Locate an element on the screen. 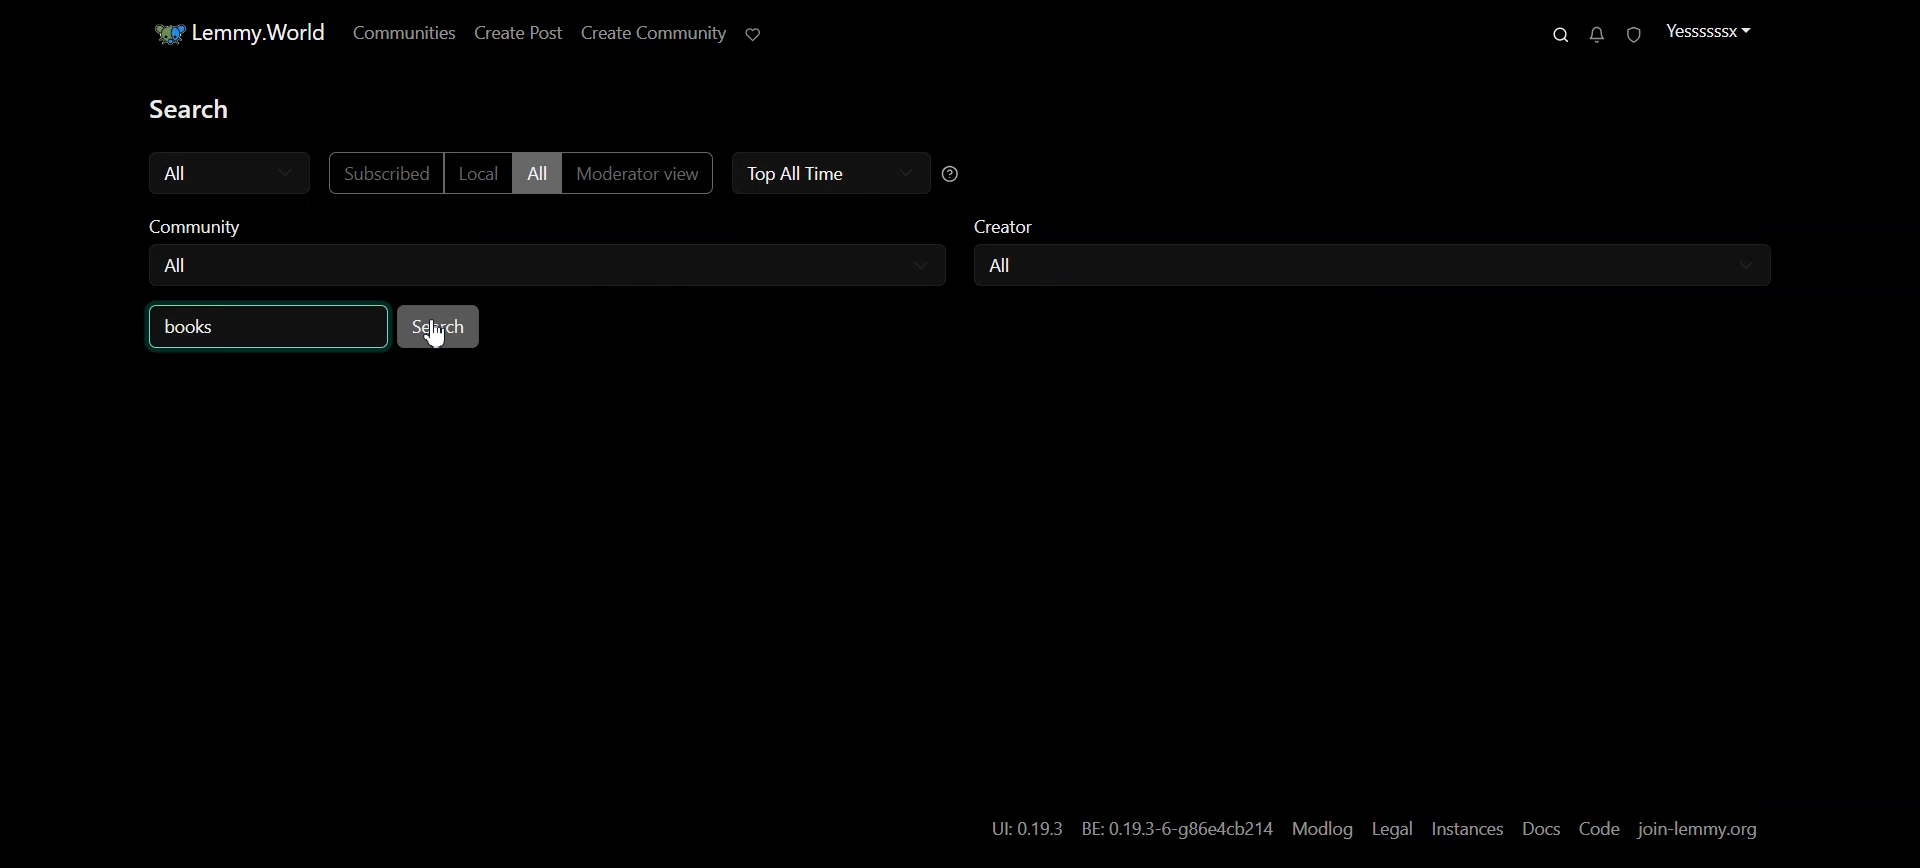 The height and width of the screenshot is (868, 1920). Modlog is located at coordinates (1320, 829).